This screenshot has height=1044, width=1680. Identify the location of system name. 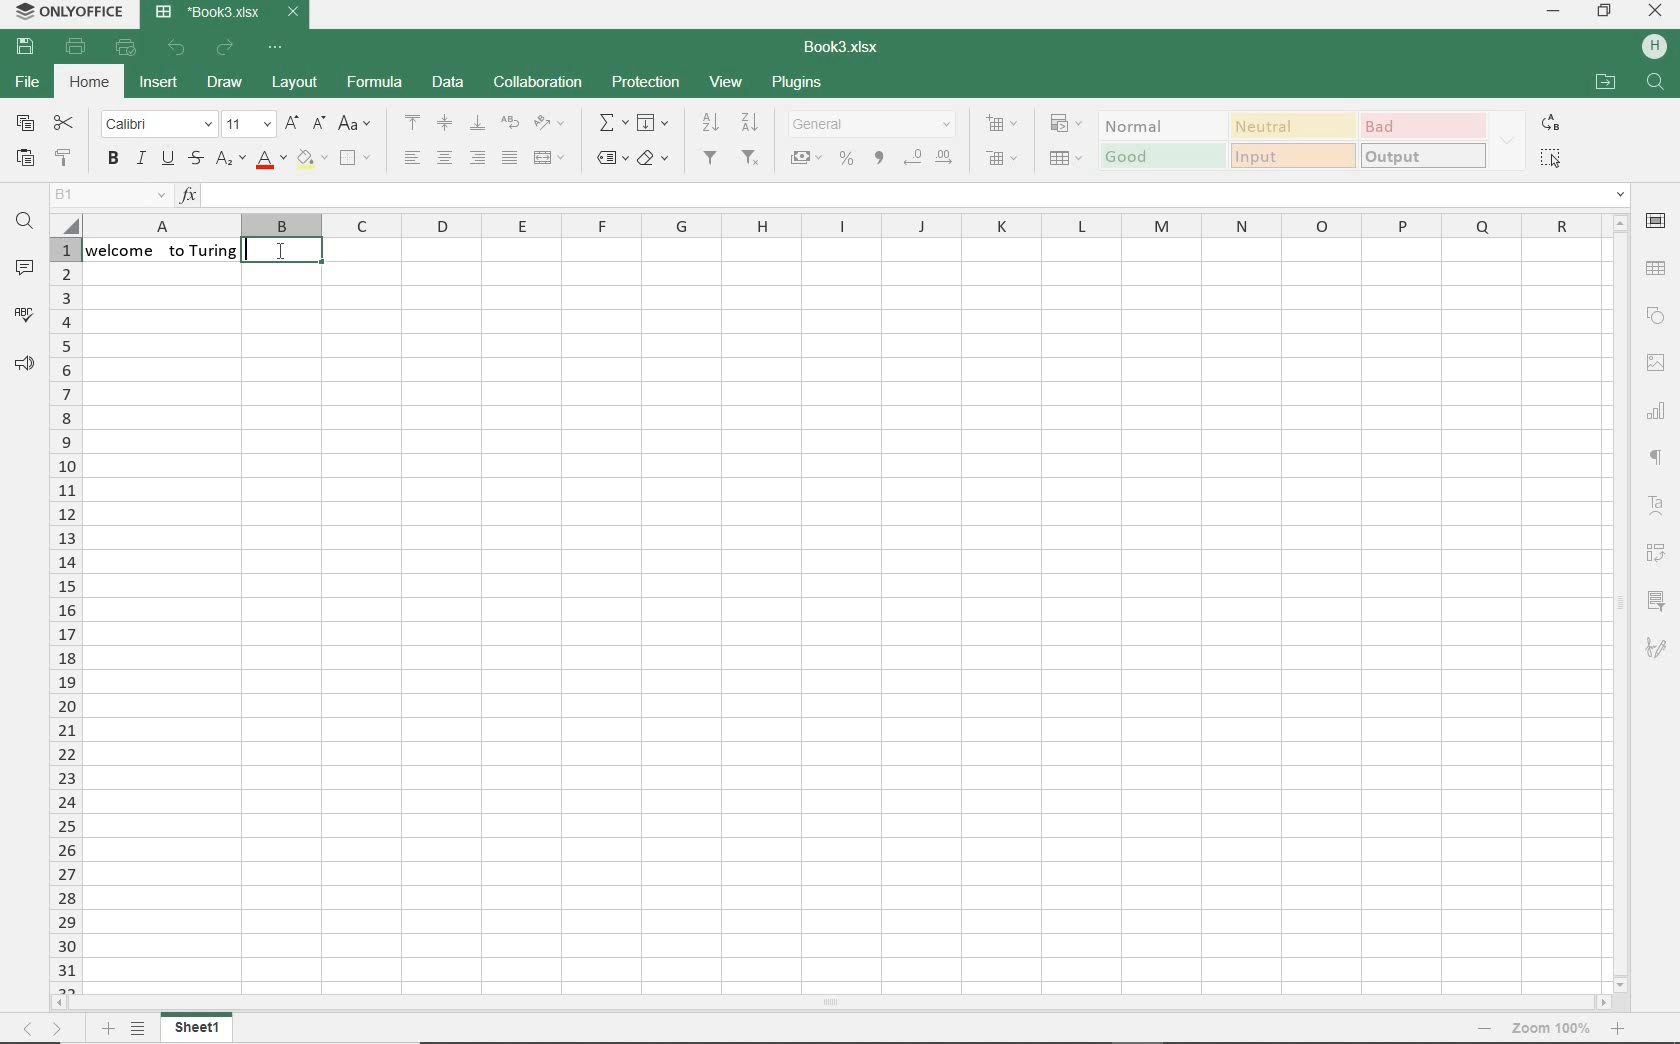
(67, 13).